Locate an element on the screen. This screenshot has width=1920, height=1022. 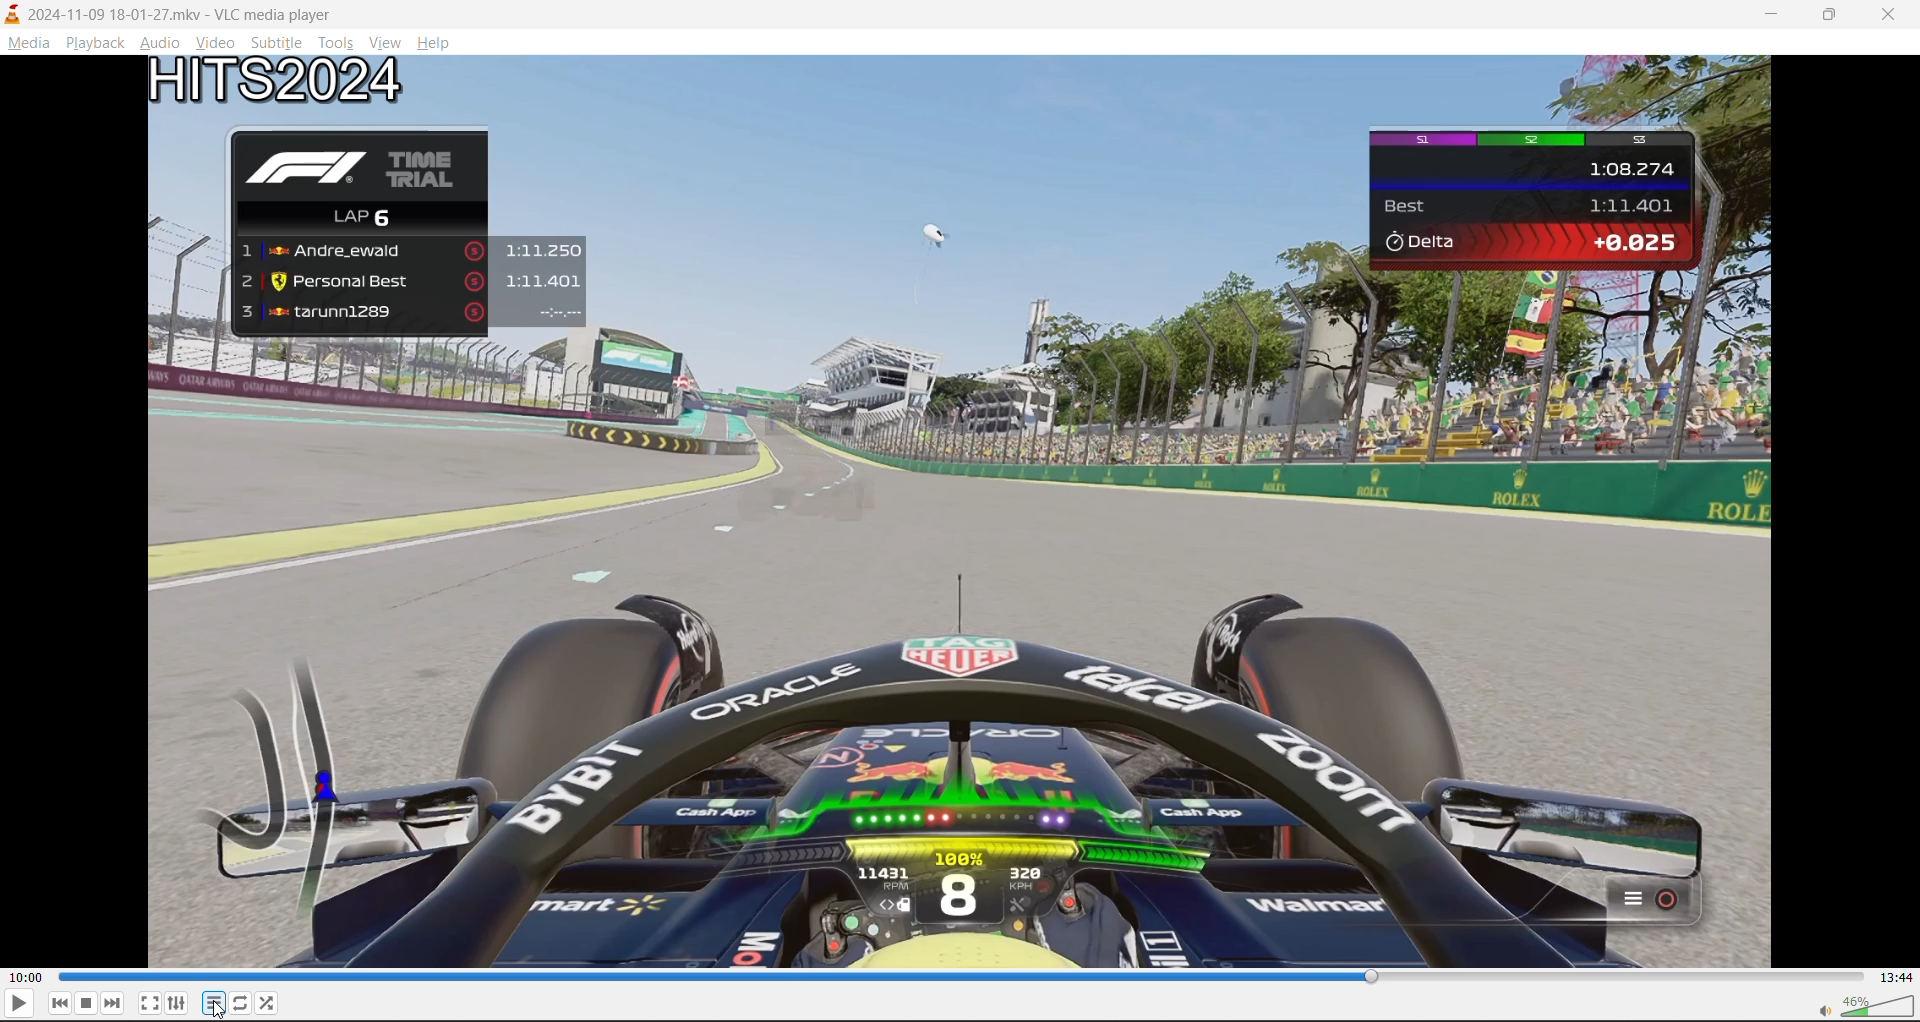
next is located at coordinates (112, 1004).